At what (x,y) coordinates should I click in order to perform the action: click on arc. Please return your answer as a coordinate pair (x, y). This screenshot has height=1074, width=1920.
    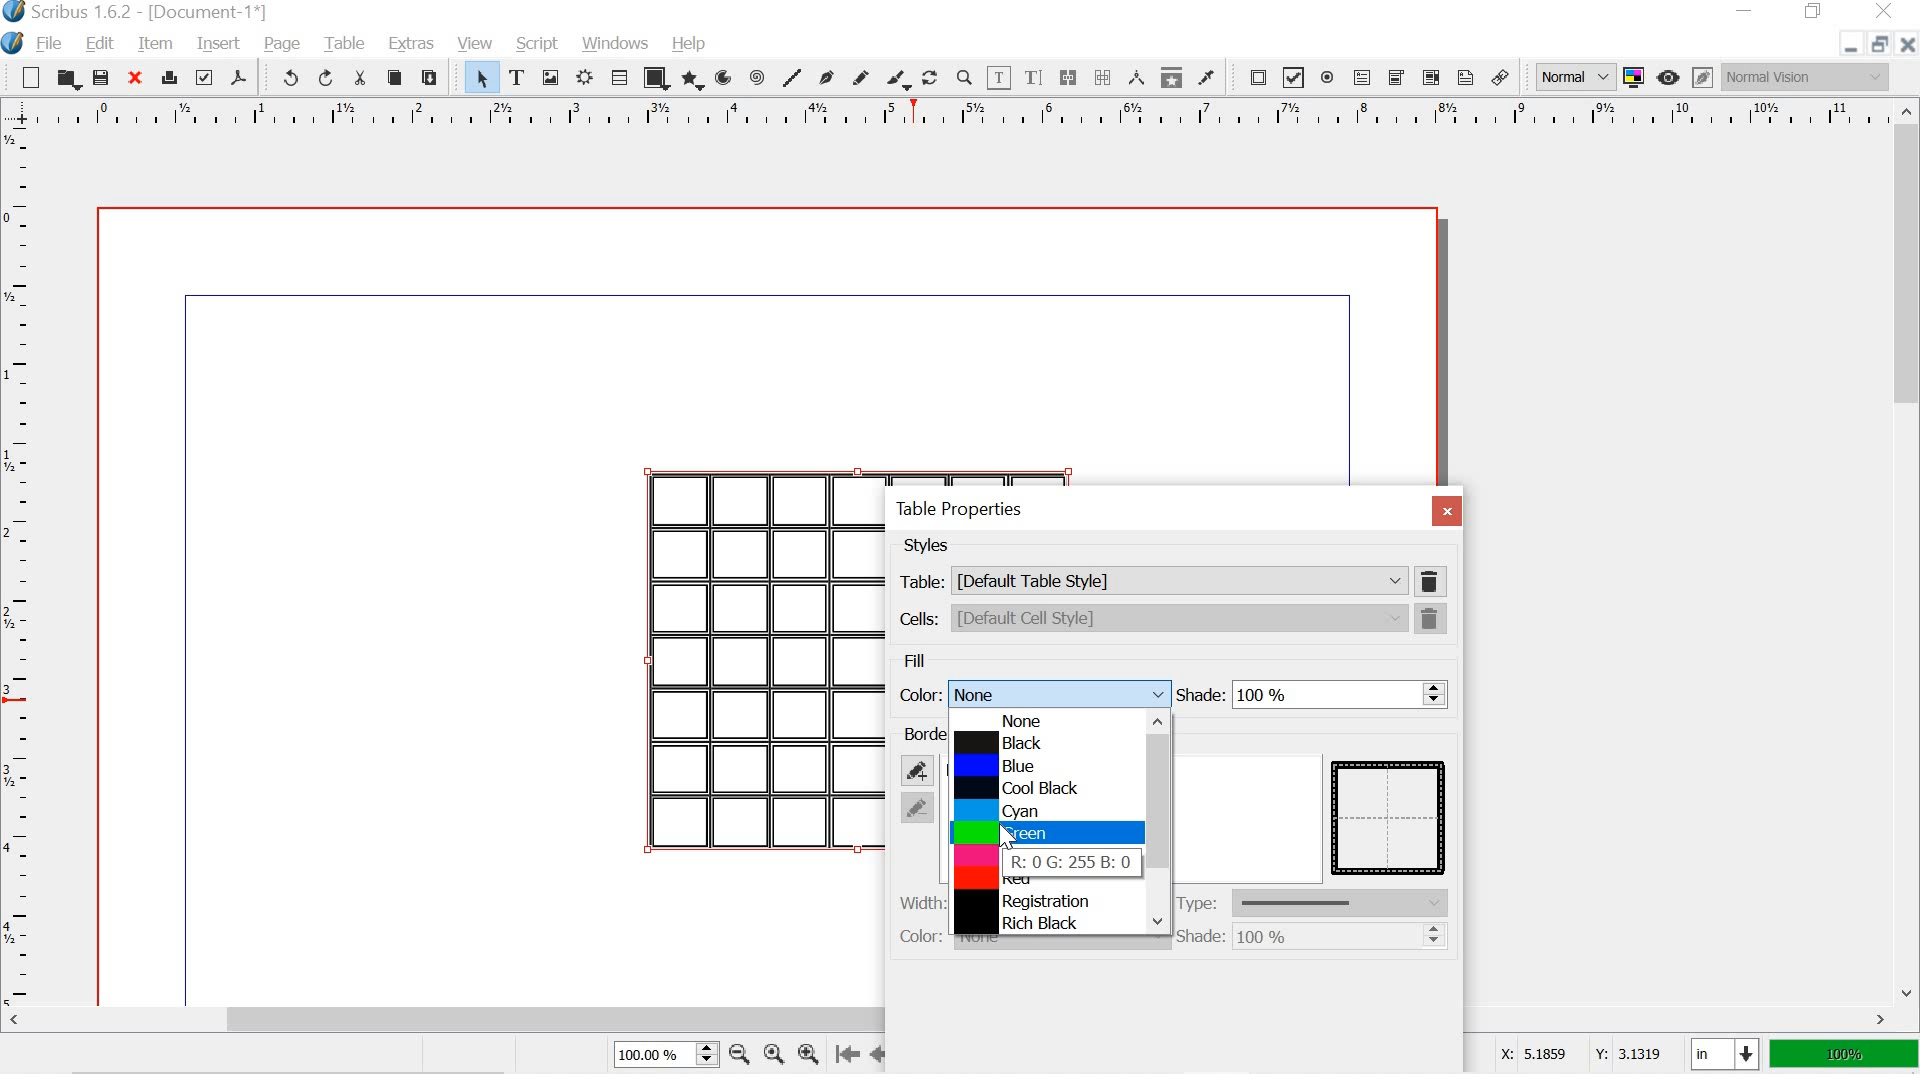
    Looking at the image, I should click on (721, 76).